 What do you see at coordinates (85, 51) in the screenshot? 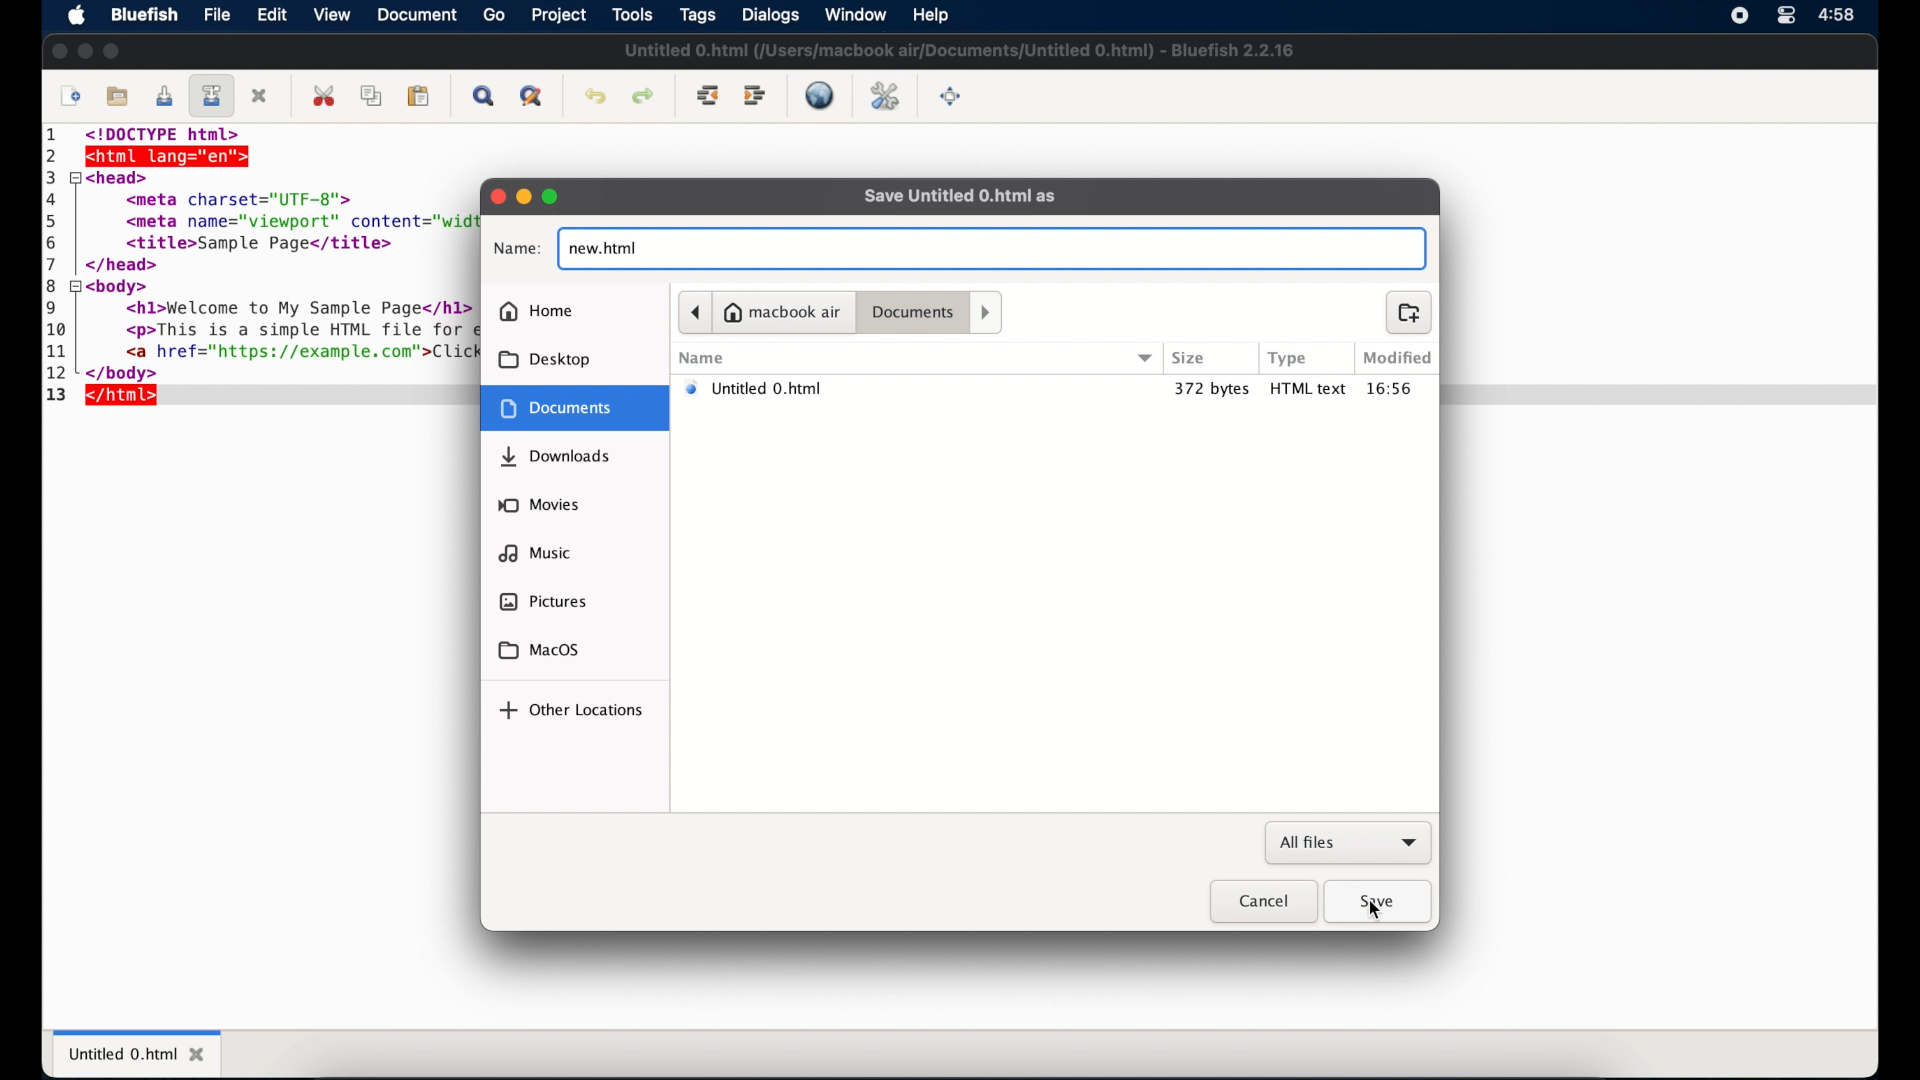
I see `minimize` at bounding box center [85, 51].